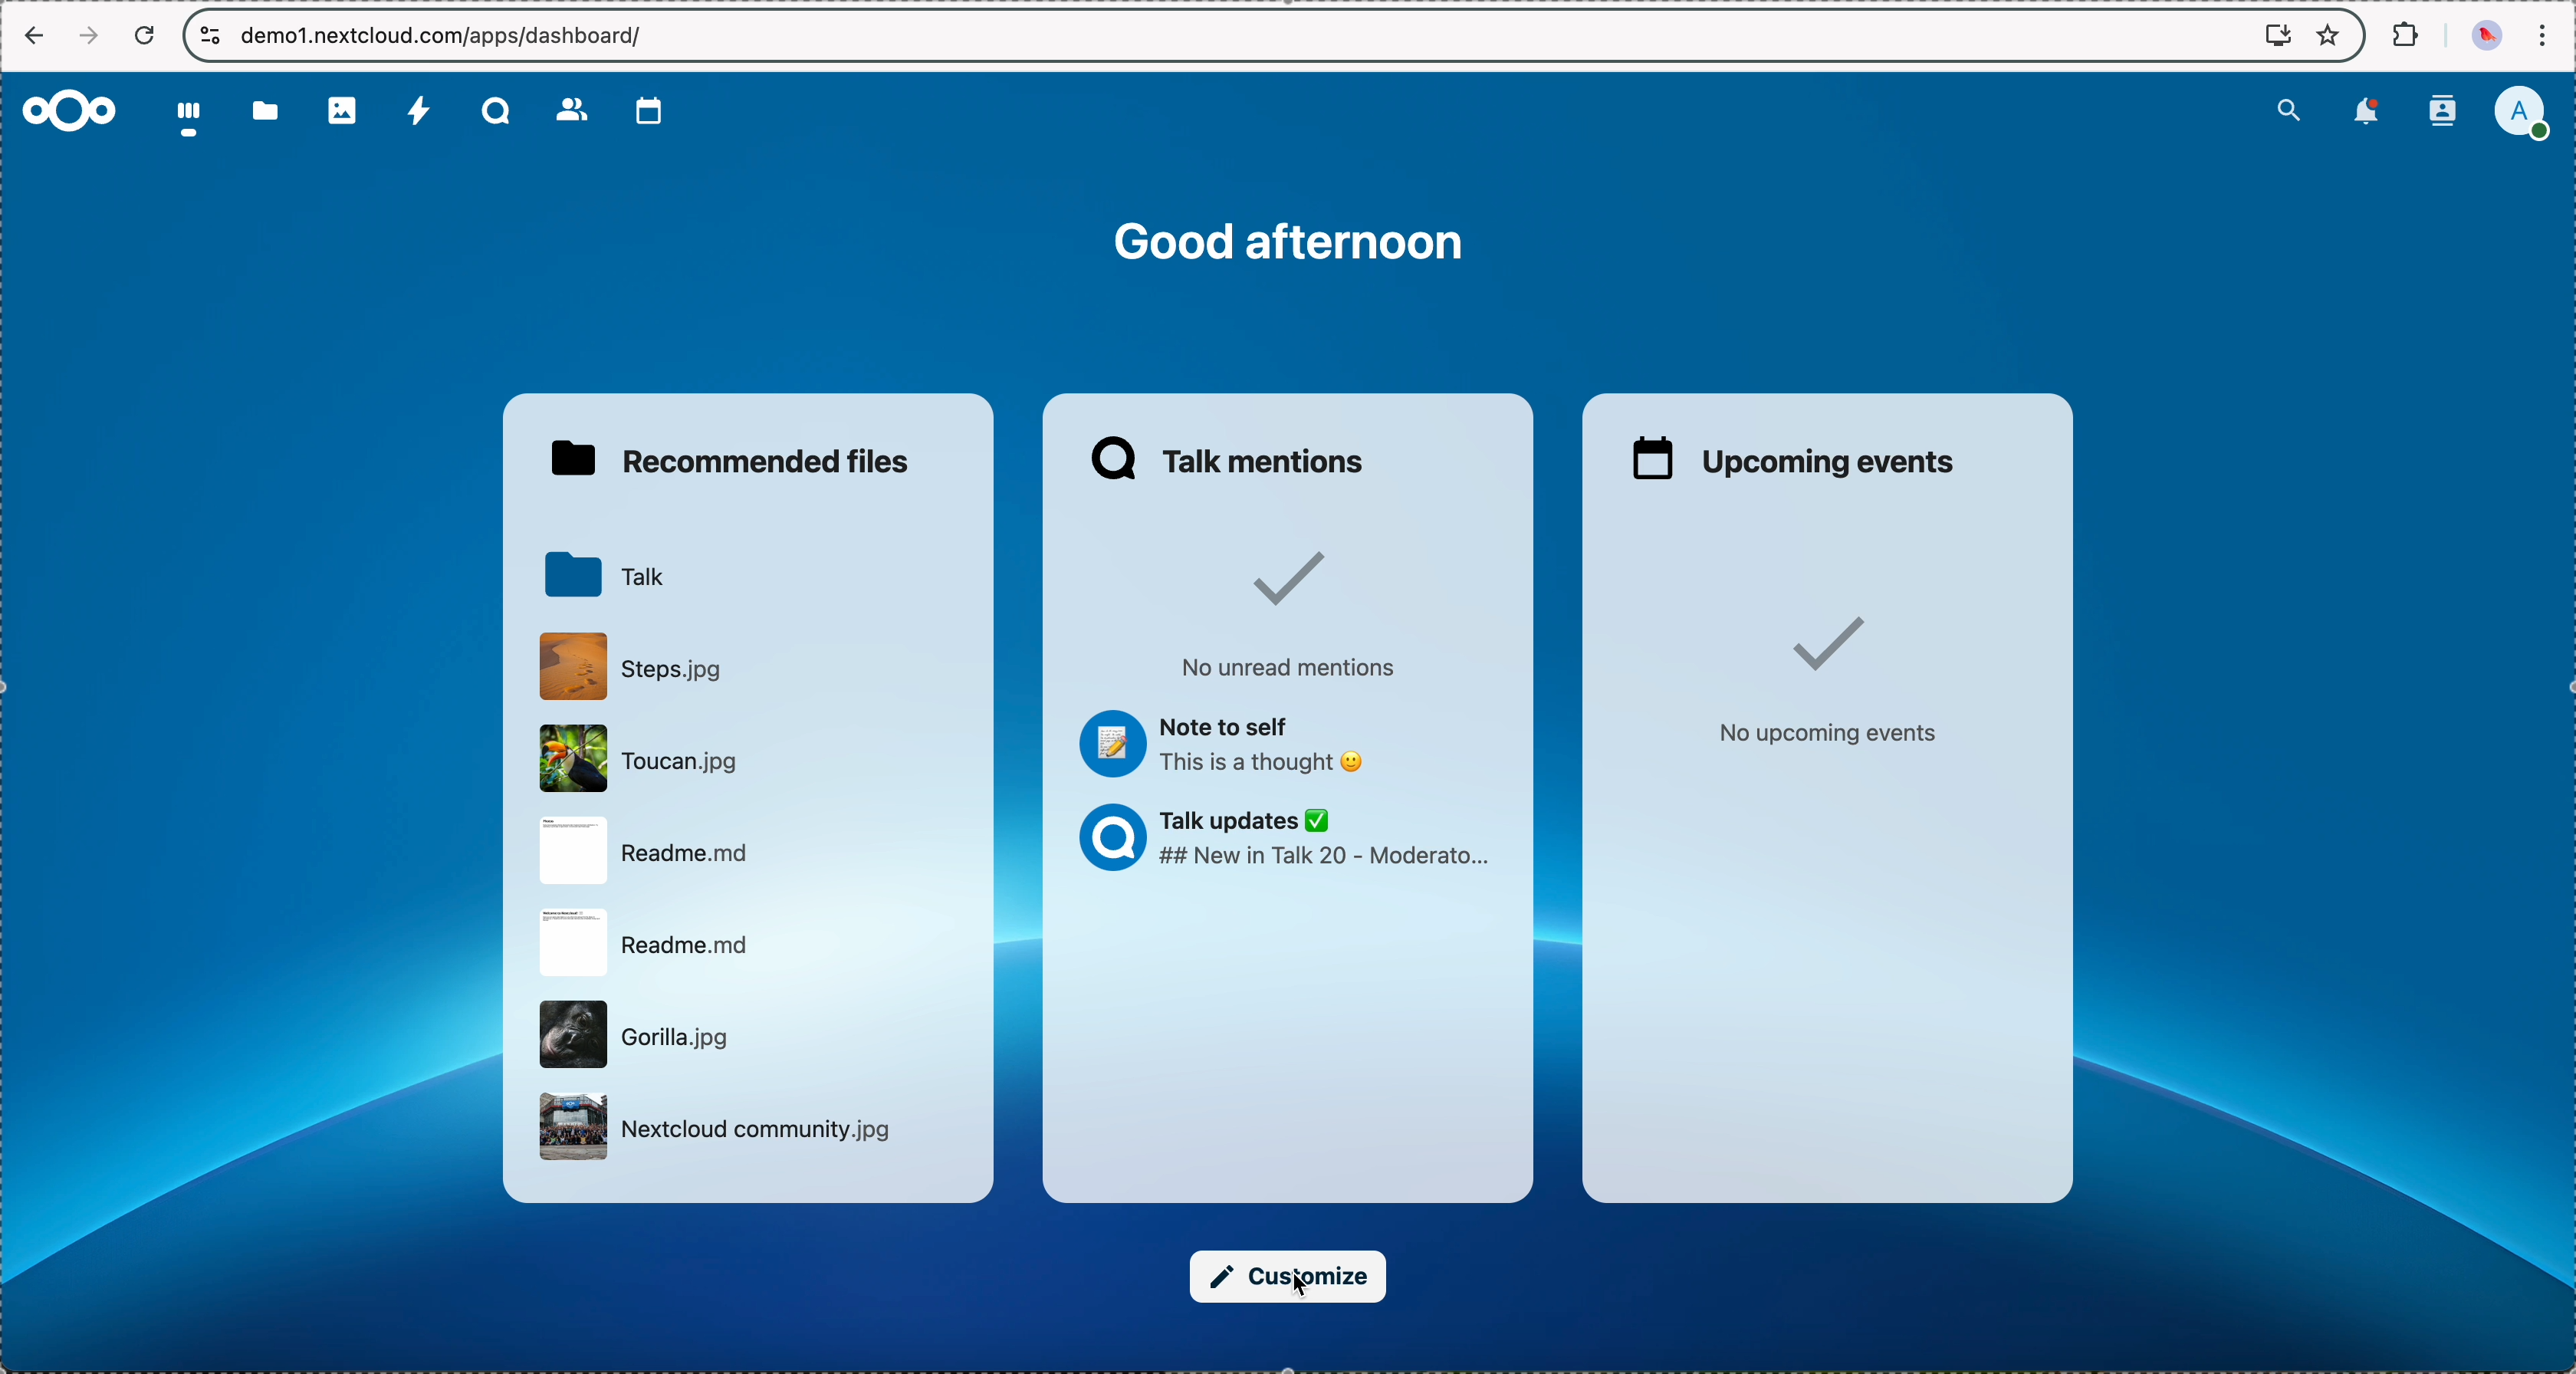 The width and height of the screenshot is (2576, 1374). Describe the element at coordinates (422, 112) in the screenshot. I see `activity` at that location.